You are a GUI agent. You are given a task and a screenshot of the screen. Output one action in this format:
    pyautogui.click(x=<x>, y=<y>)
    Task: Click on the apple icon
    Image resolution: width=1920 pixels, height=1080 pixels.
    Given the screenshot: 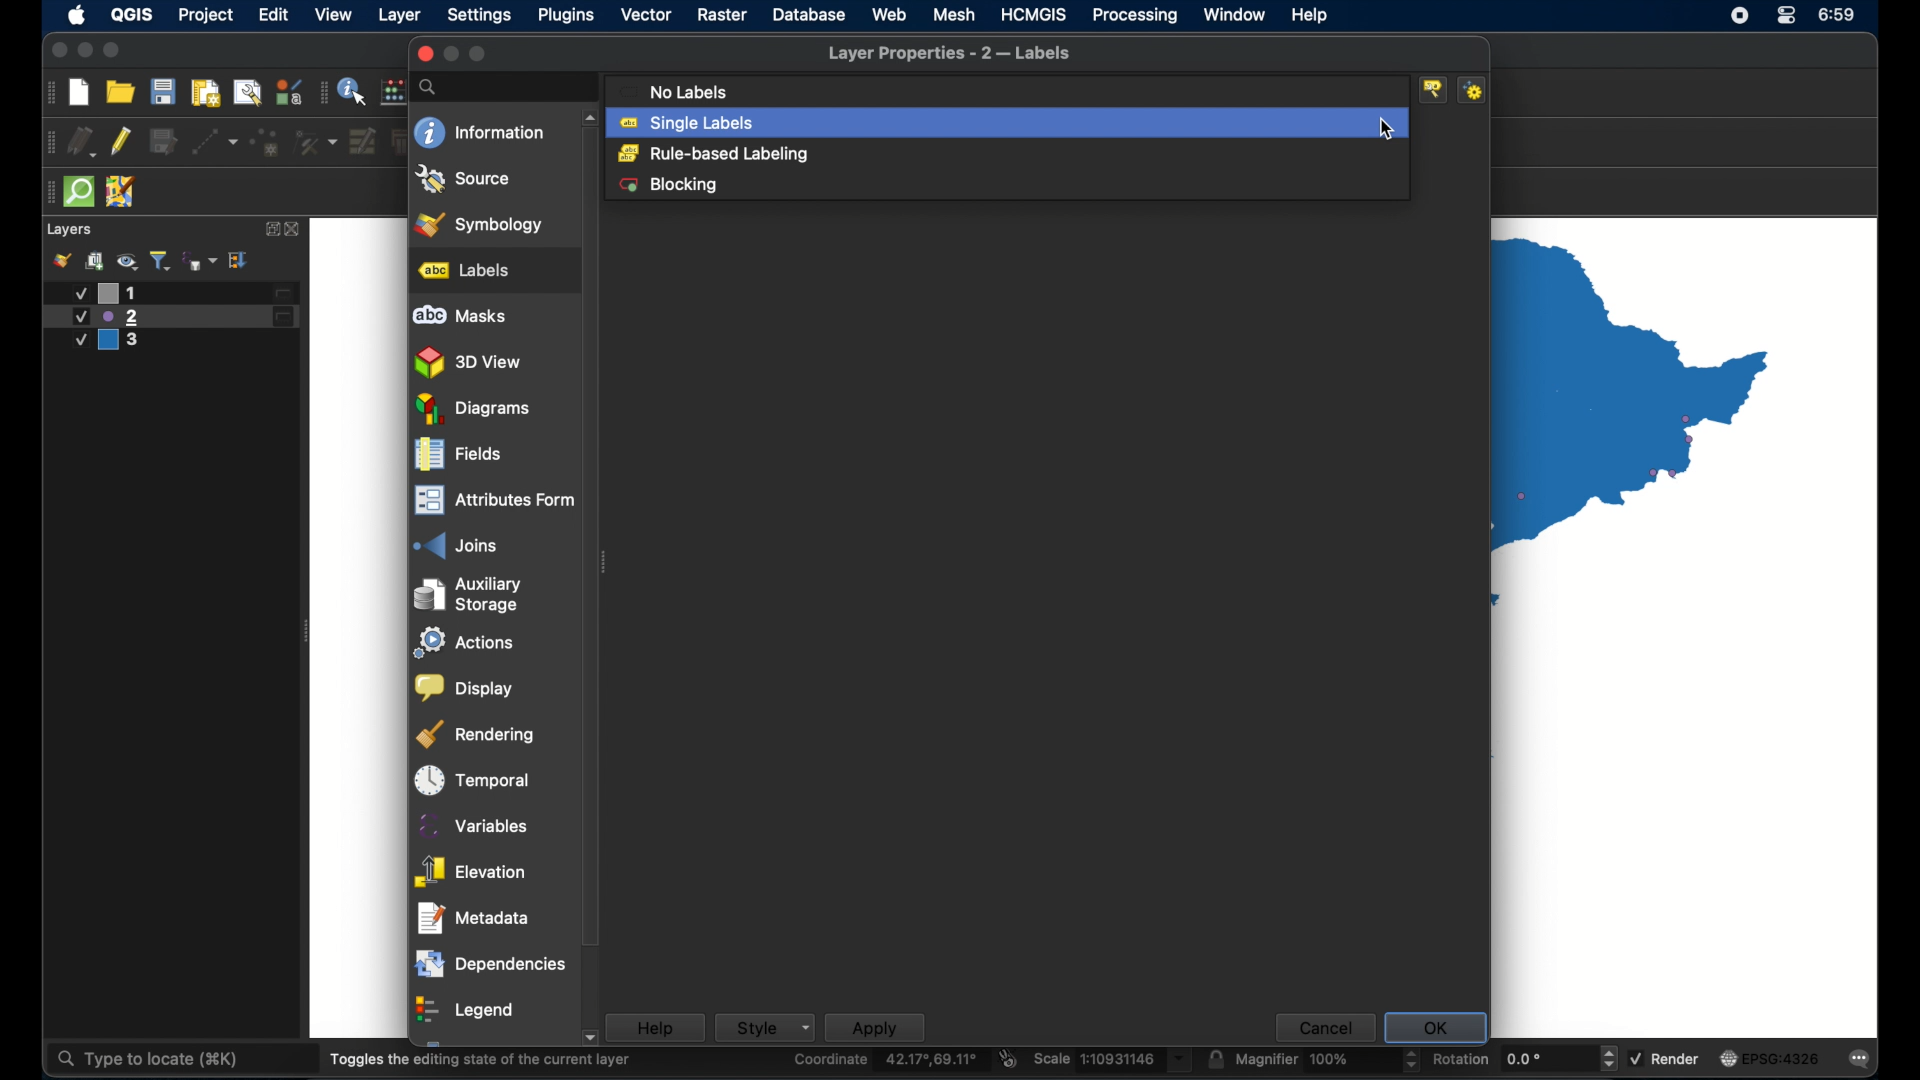 What is the action you would take?
    pyautogui.click(x=78, y=15)
    